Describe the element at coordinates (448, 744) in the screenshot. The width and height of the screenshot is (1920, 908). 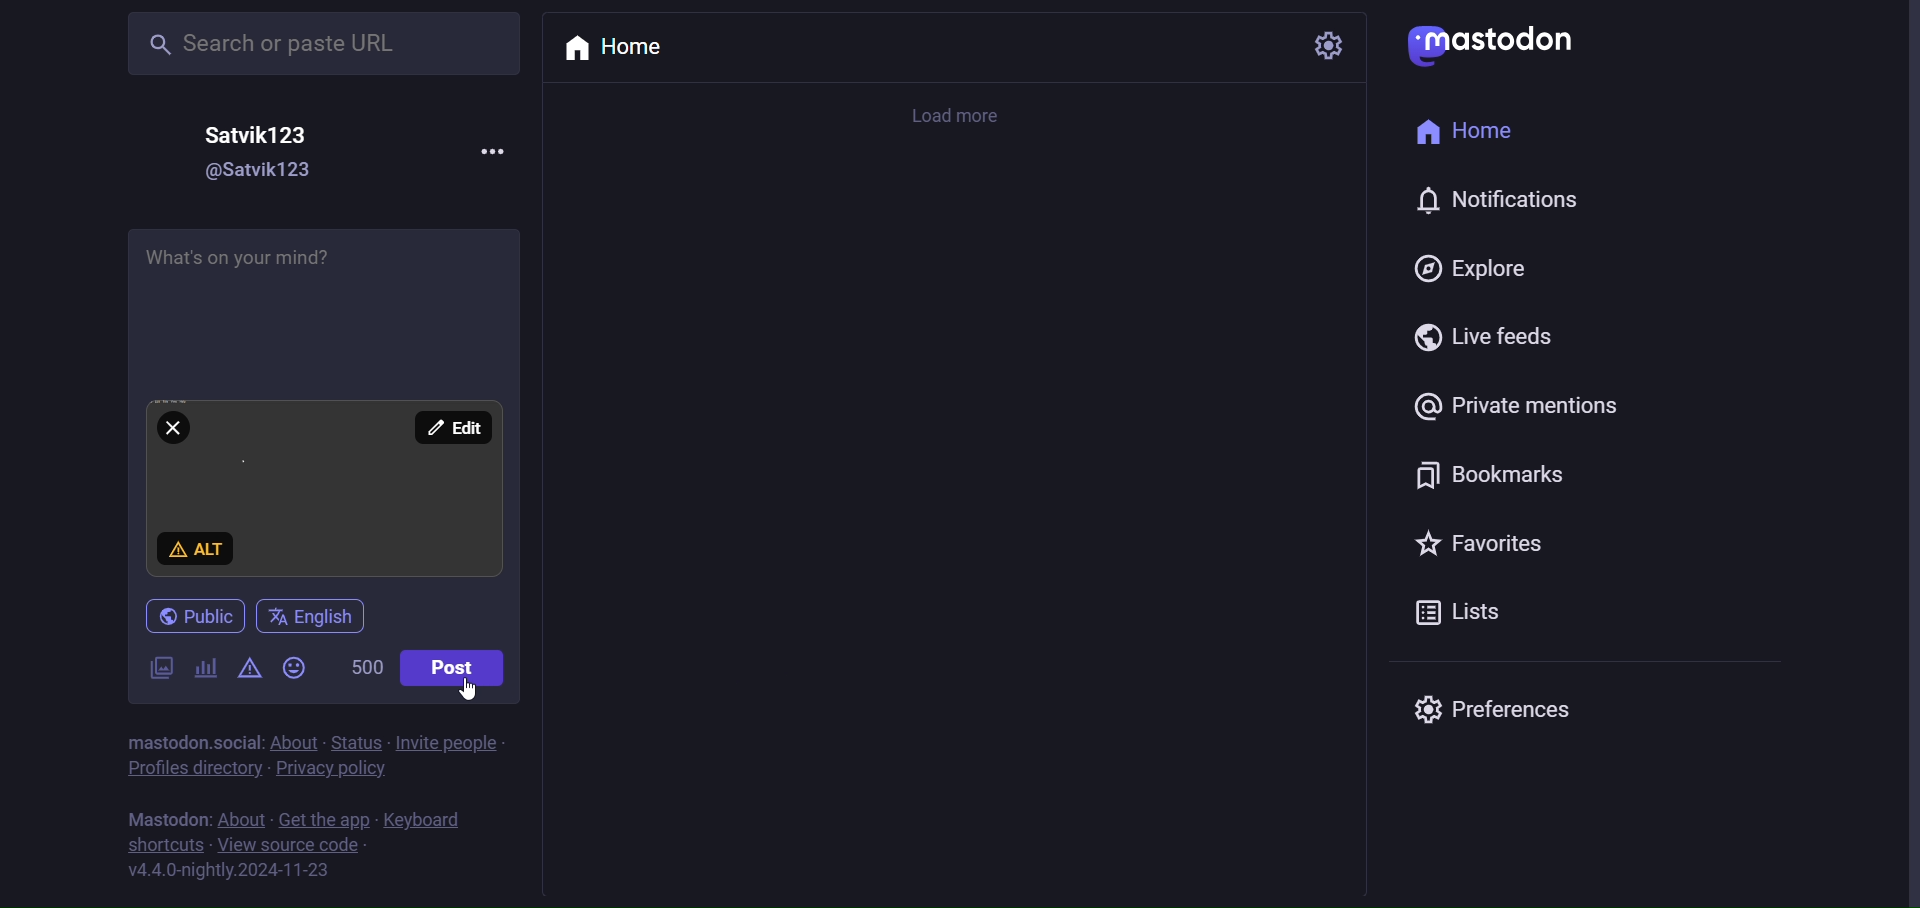
I see `invite people` at that location.